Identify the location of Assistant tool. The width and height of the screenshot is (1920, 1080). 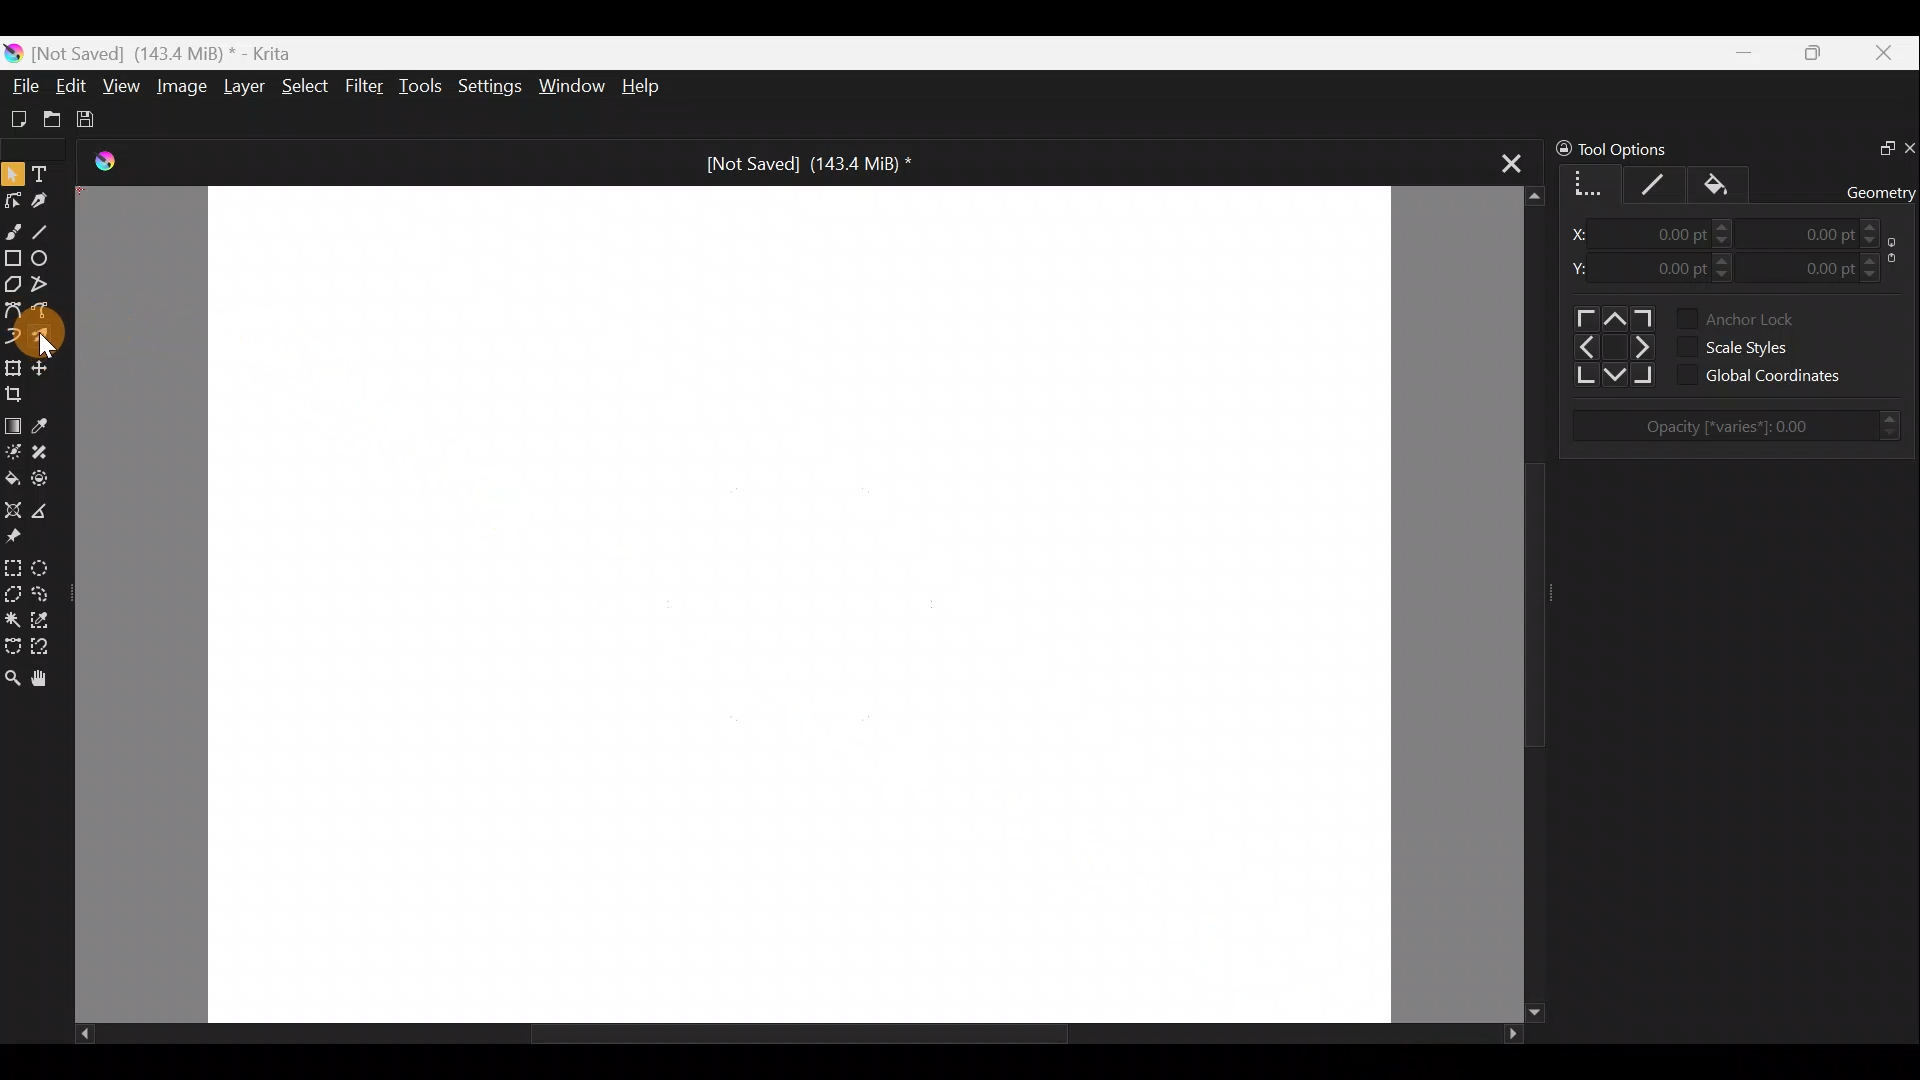
(14, 510).